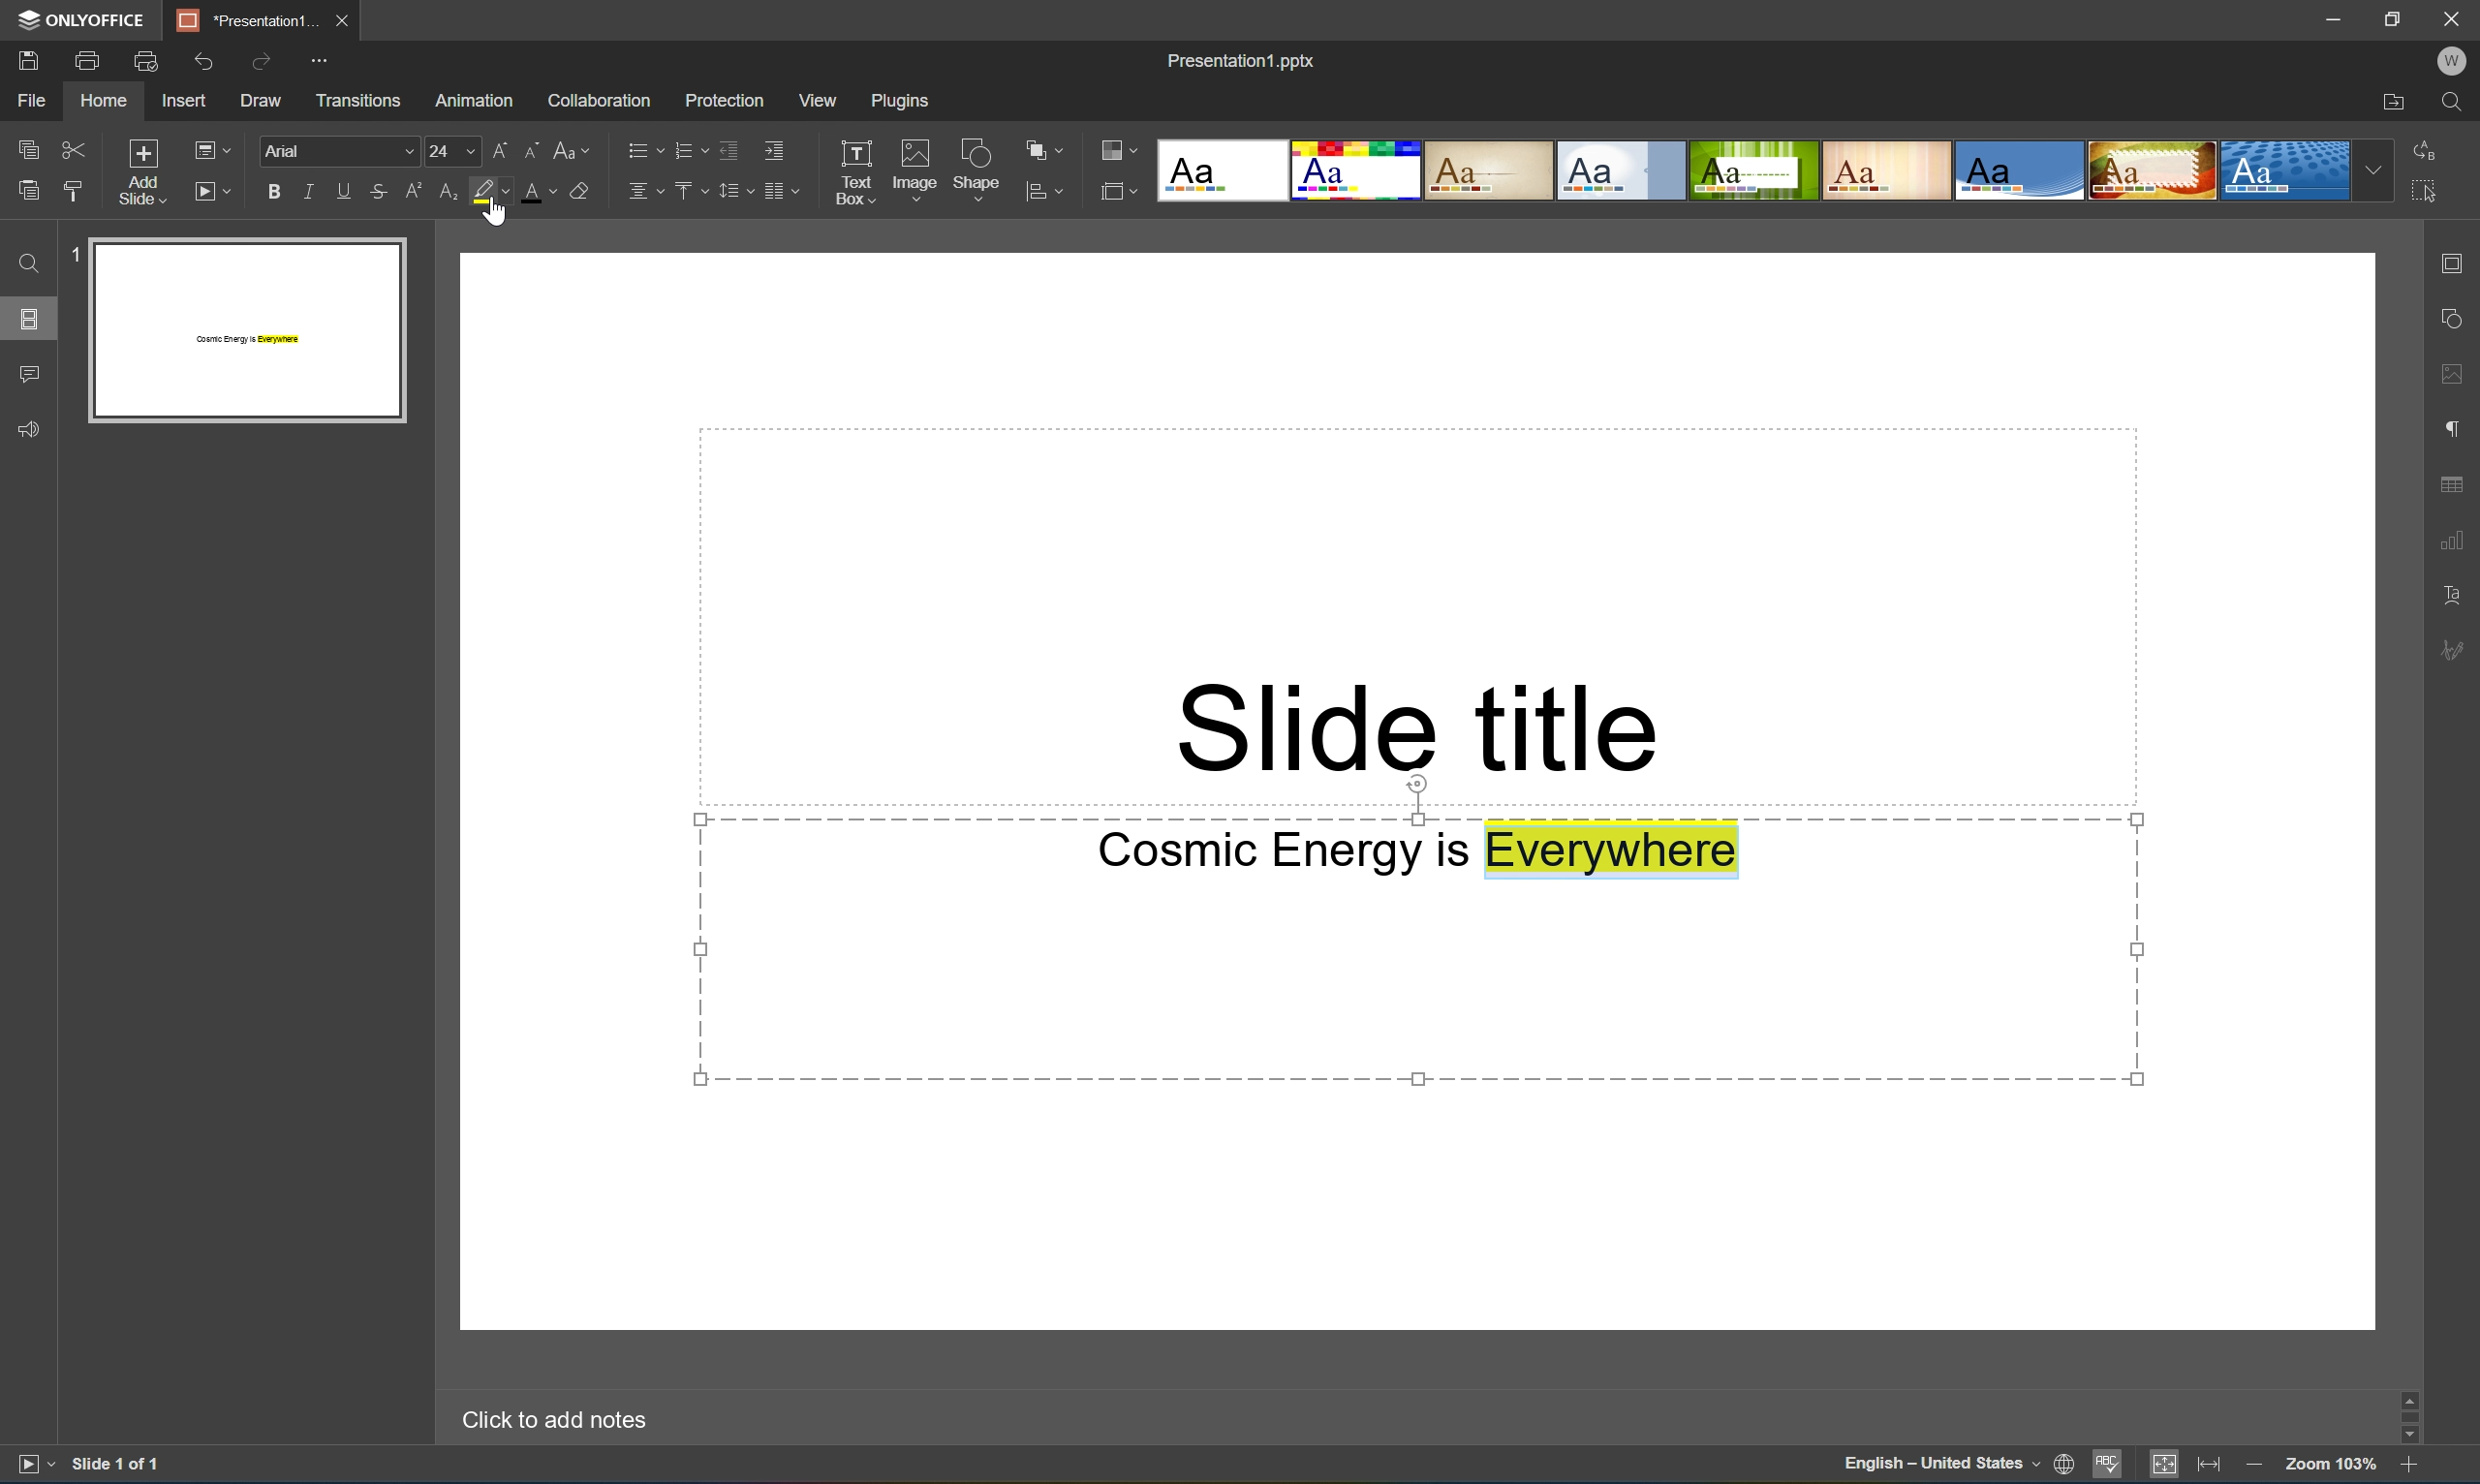 Image resolution: width=2480 pixels, height=1484 pixels. I want to click on Spell checking, so click(2110, 1468).